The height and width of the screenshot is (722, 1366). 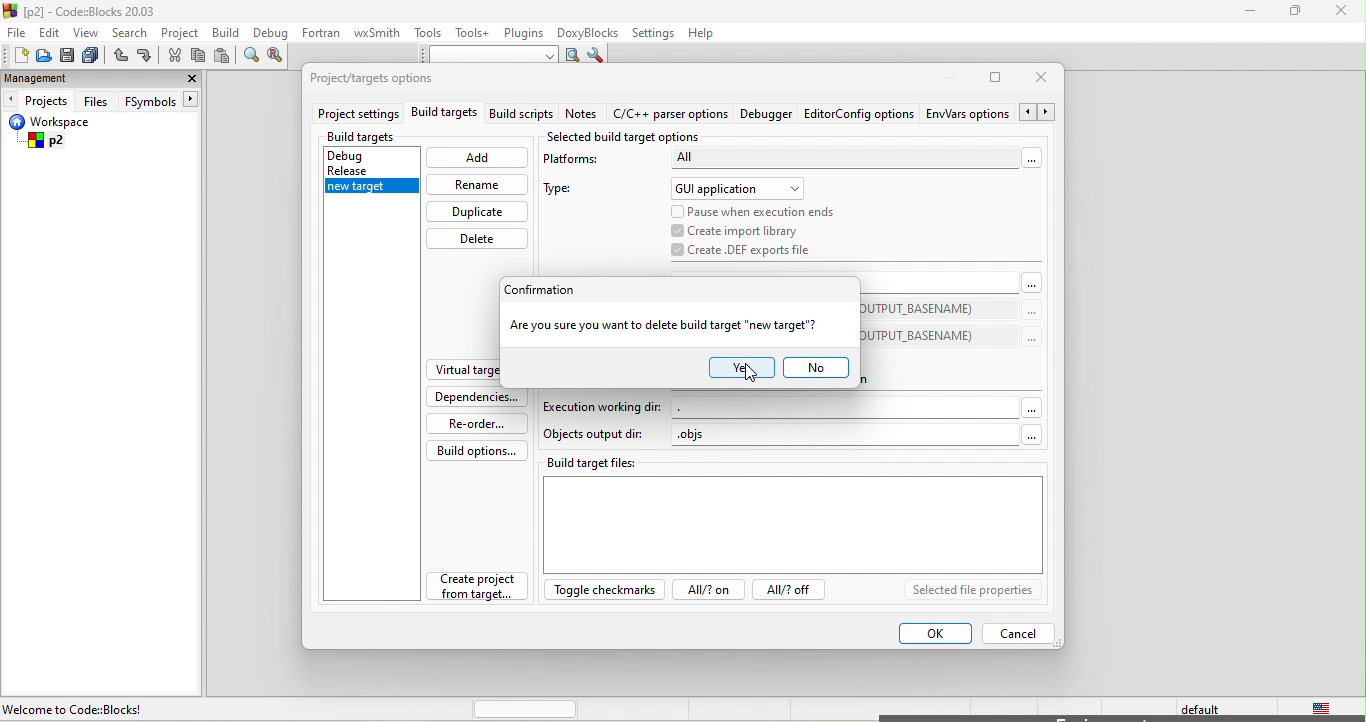 I want to click on minimize, so click(x=1255, y=15).